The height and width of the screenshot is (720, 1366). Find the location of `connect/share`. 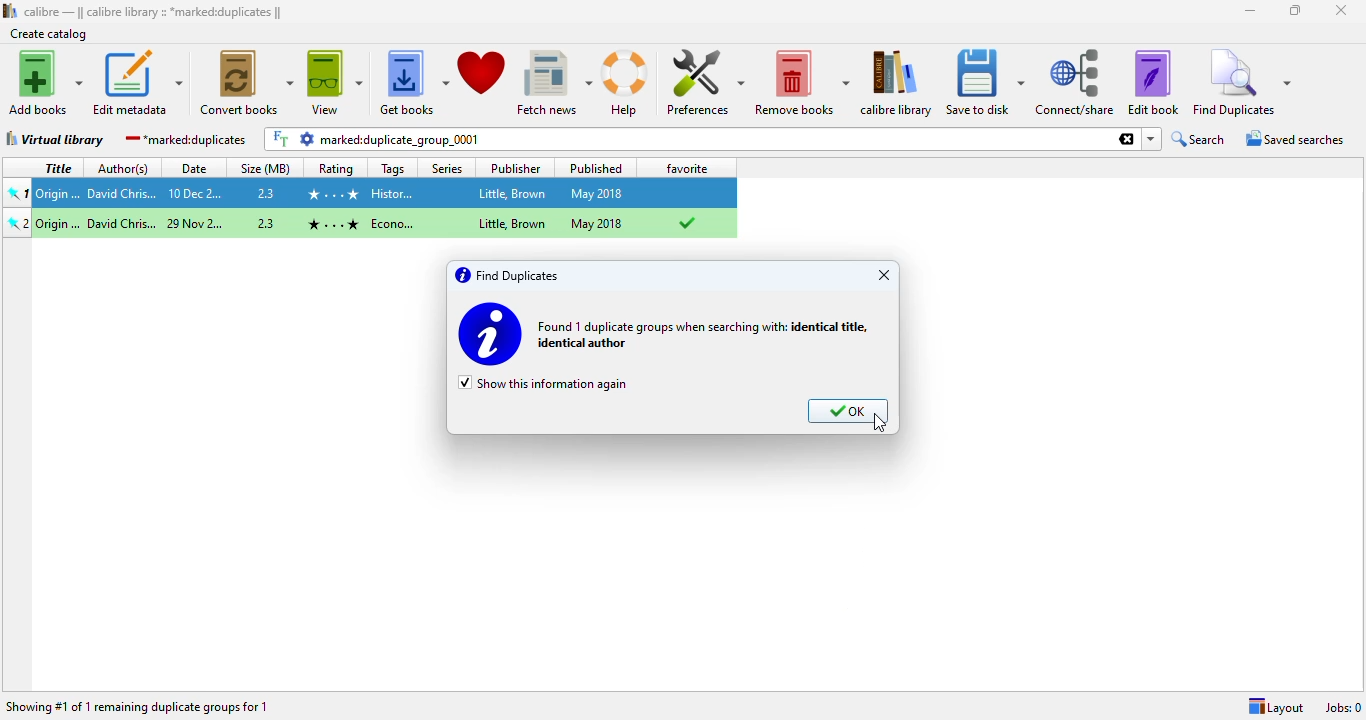

connect/share is located at coordinates (1076, 83).